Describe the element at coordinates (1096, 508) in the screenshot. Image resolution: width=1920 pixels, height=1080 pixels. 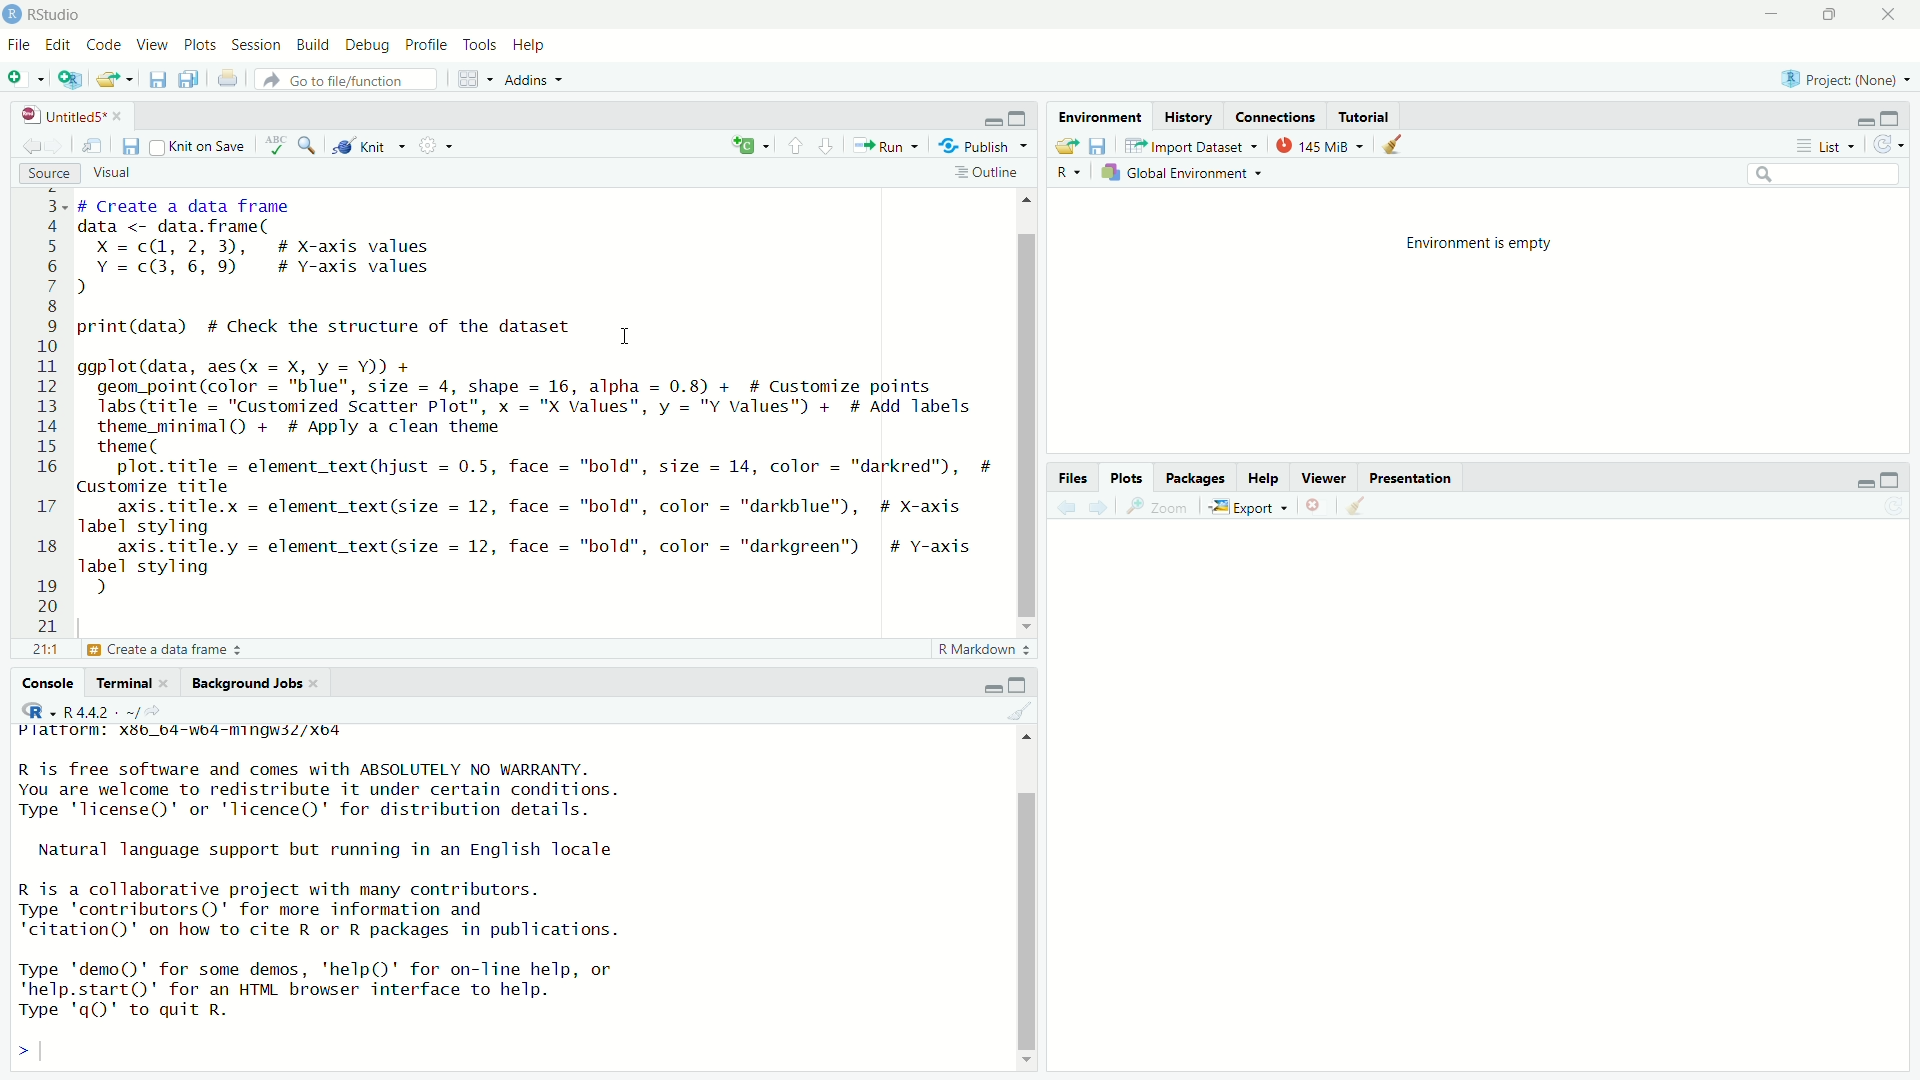
I see `Forward` at that location.